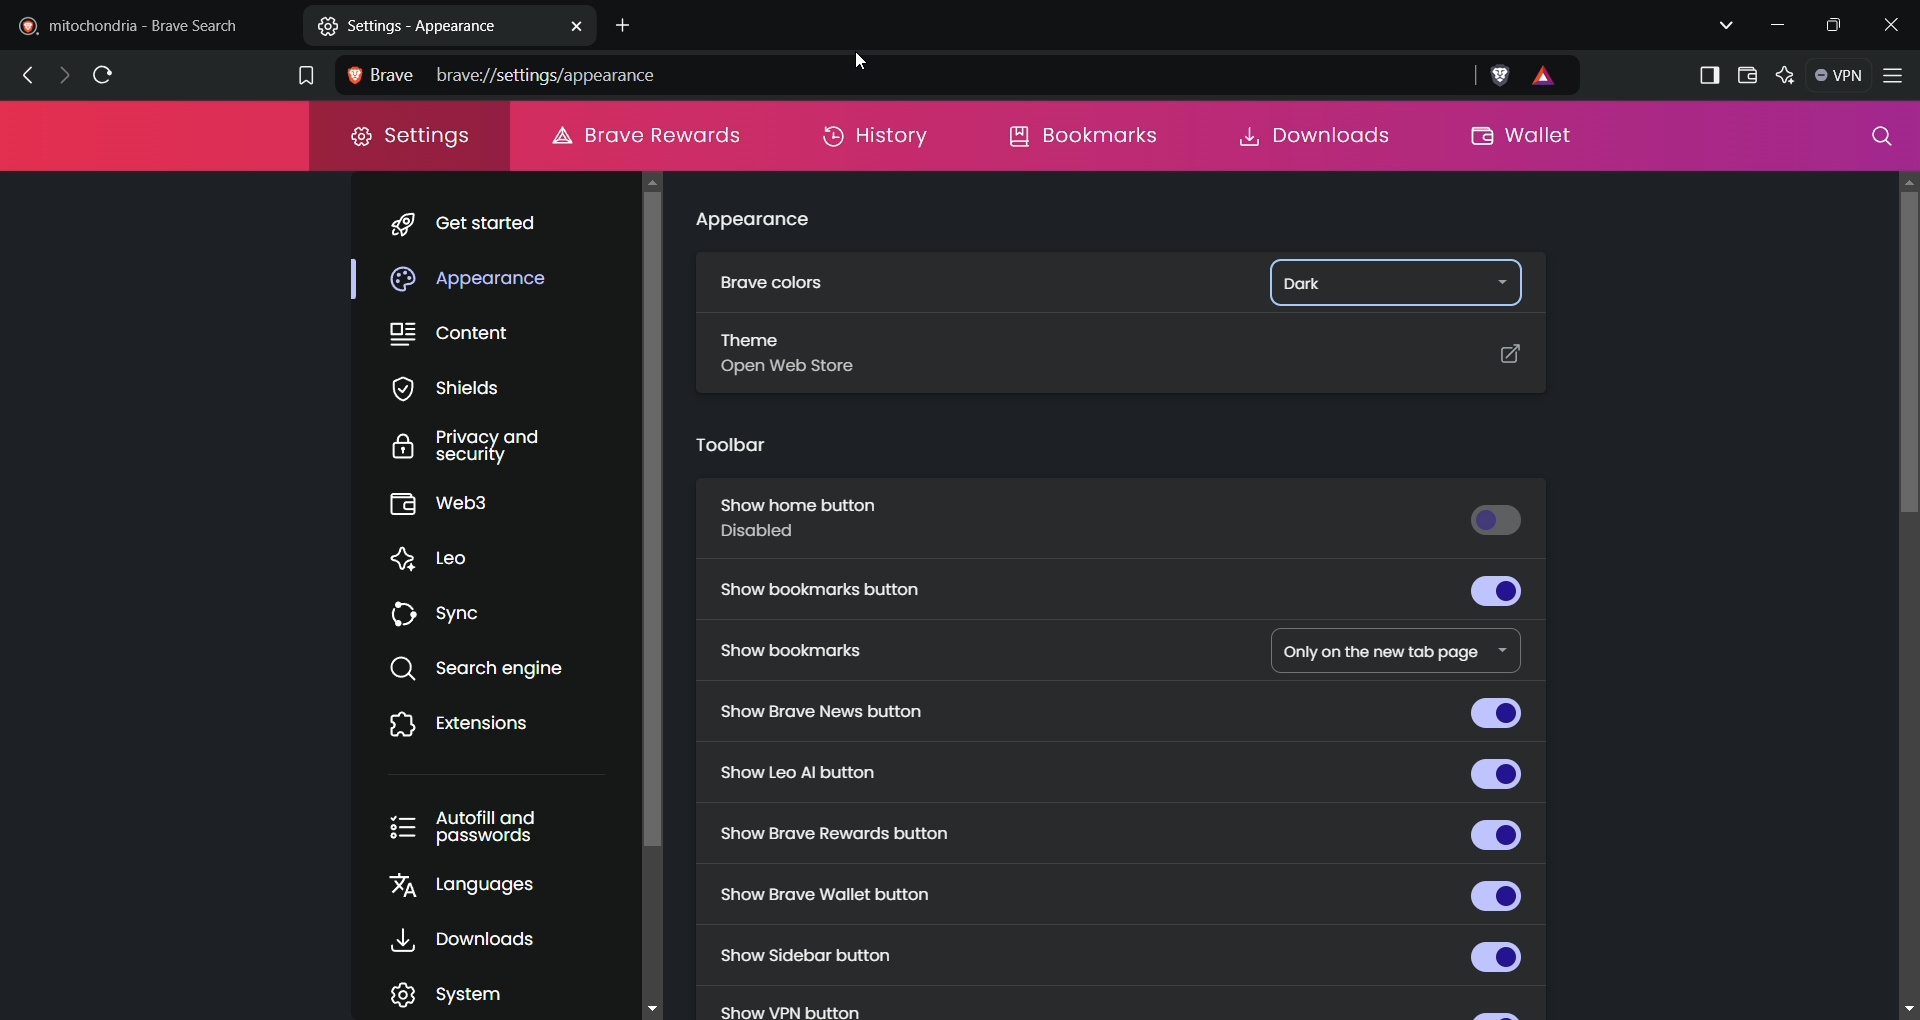 This screenshot has width=1920, height=1020. What do you see at coordinates (147, 24) in the screenshot?
I see `mitochondria - brave search` at bounding box center [147, 24].